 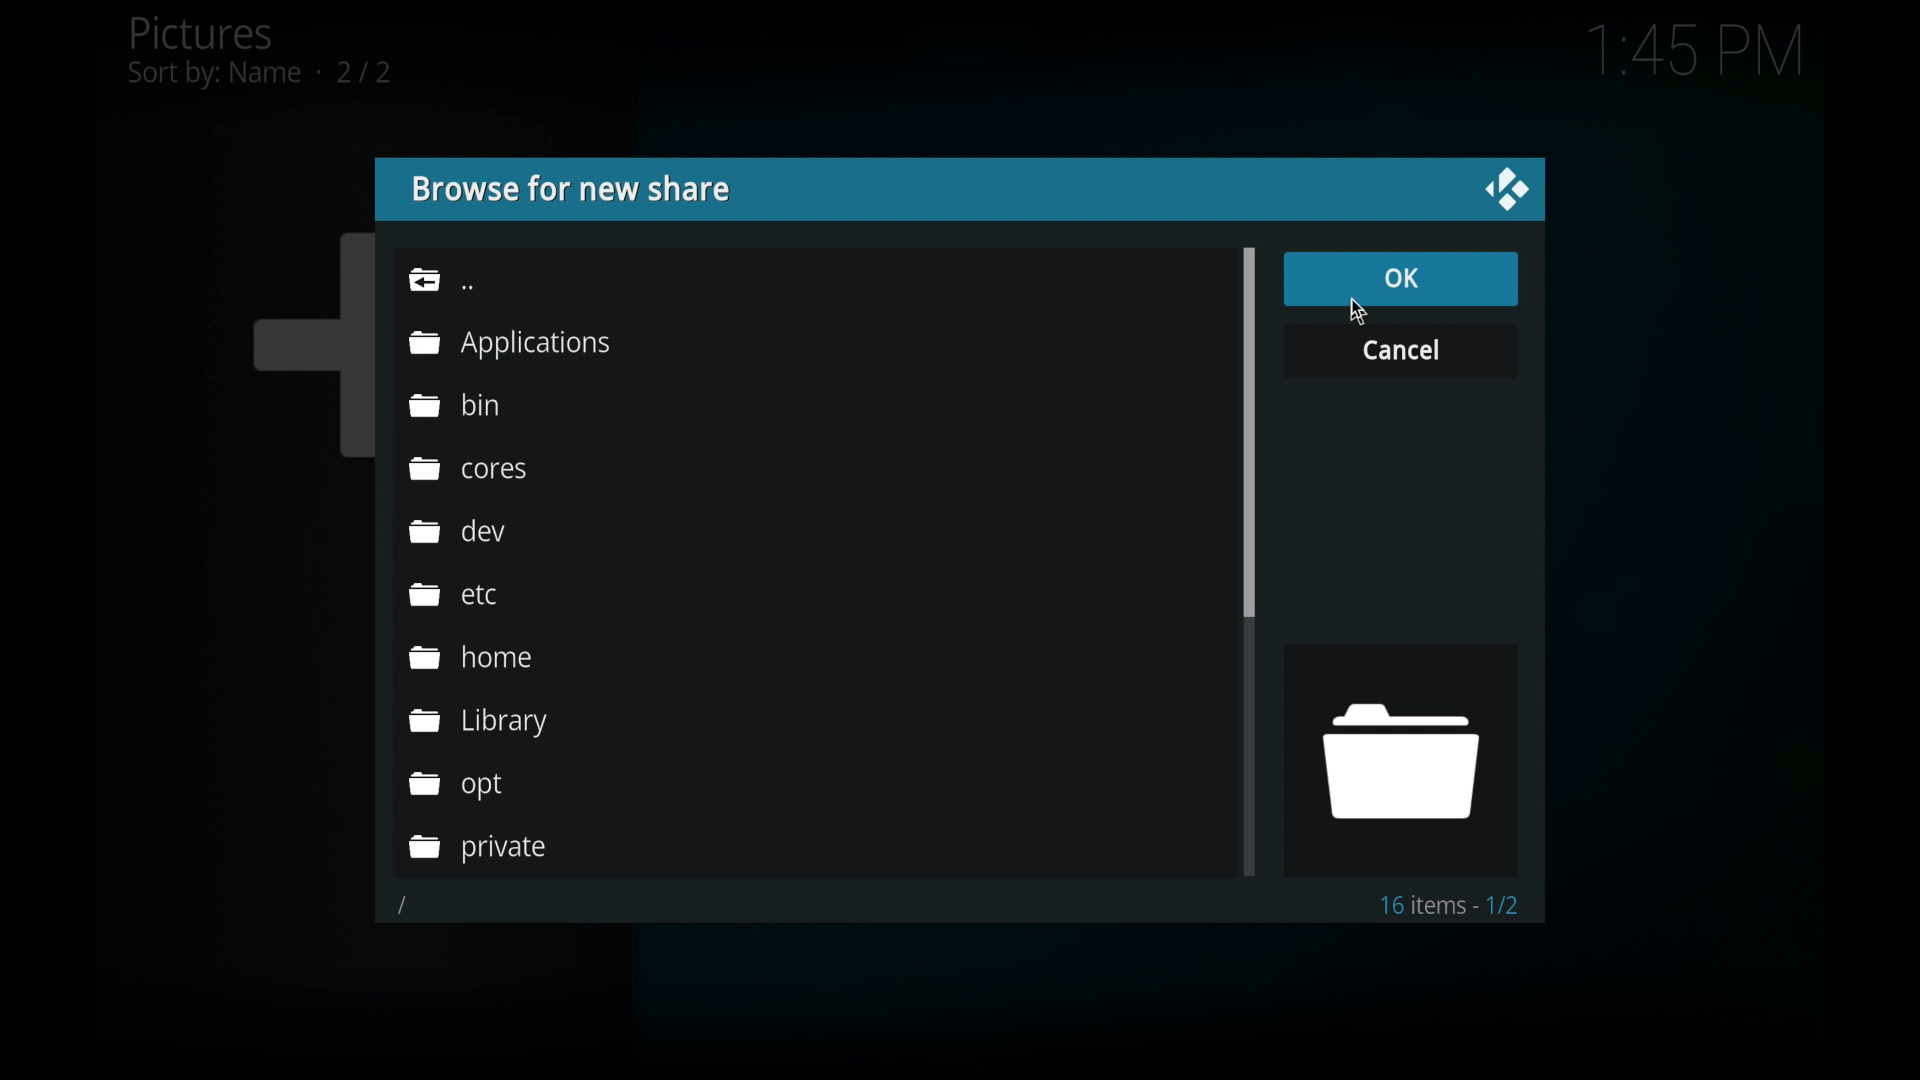 I want to click on private, so click(x=478, y=849).